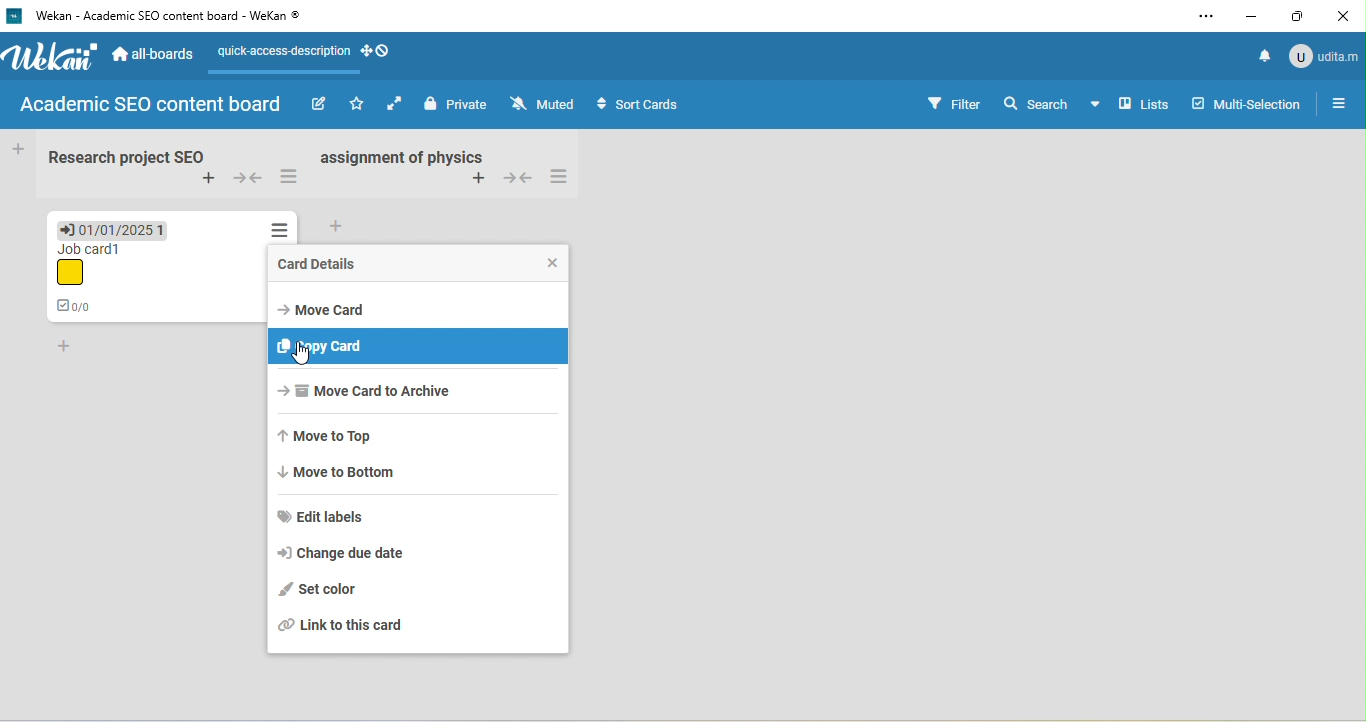 The width and height of the screenshot is (1366, 722). I want to click on private, so click(458, 105).